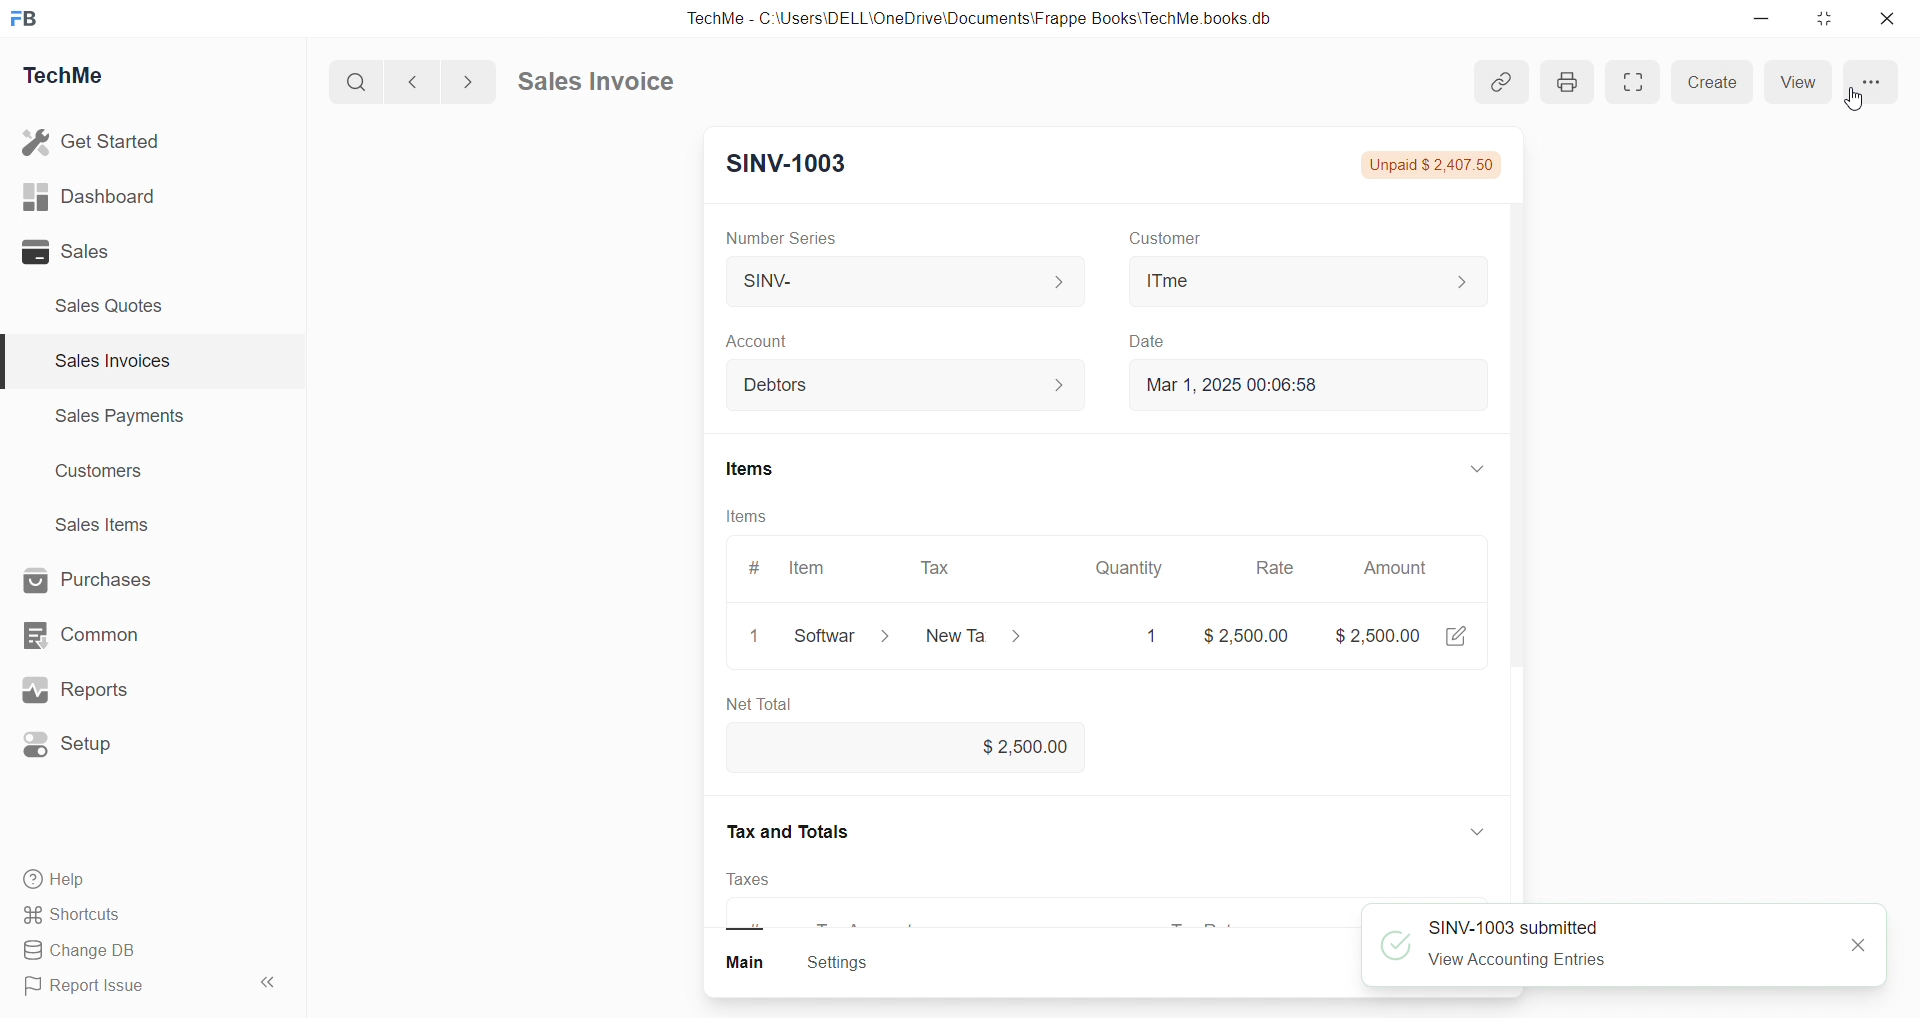  What do you see at coordinates (764, 880) in the screenshot?
I see `Taxes` at bounding box center [764, 880].